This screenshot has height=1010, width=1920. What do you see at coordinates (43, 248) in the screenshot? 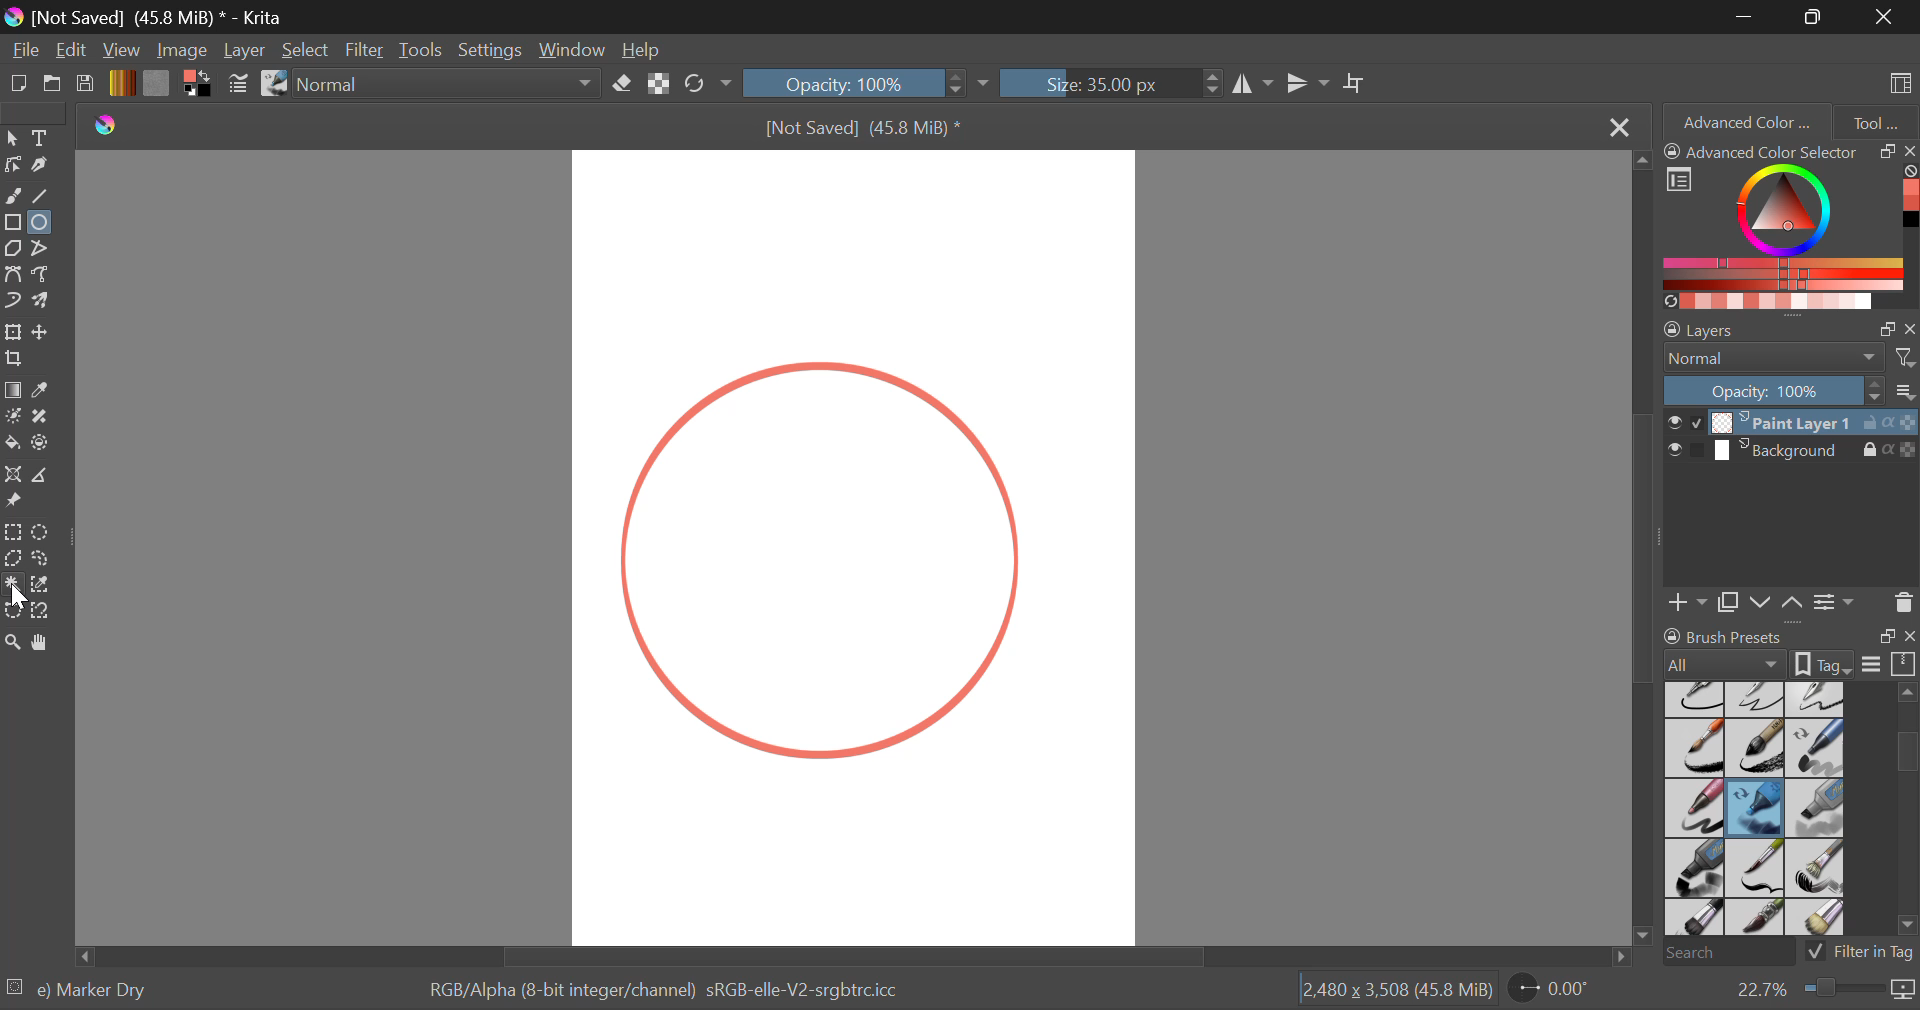
I see `Polyline Tool` at bounding box center [43, 248].